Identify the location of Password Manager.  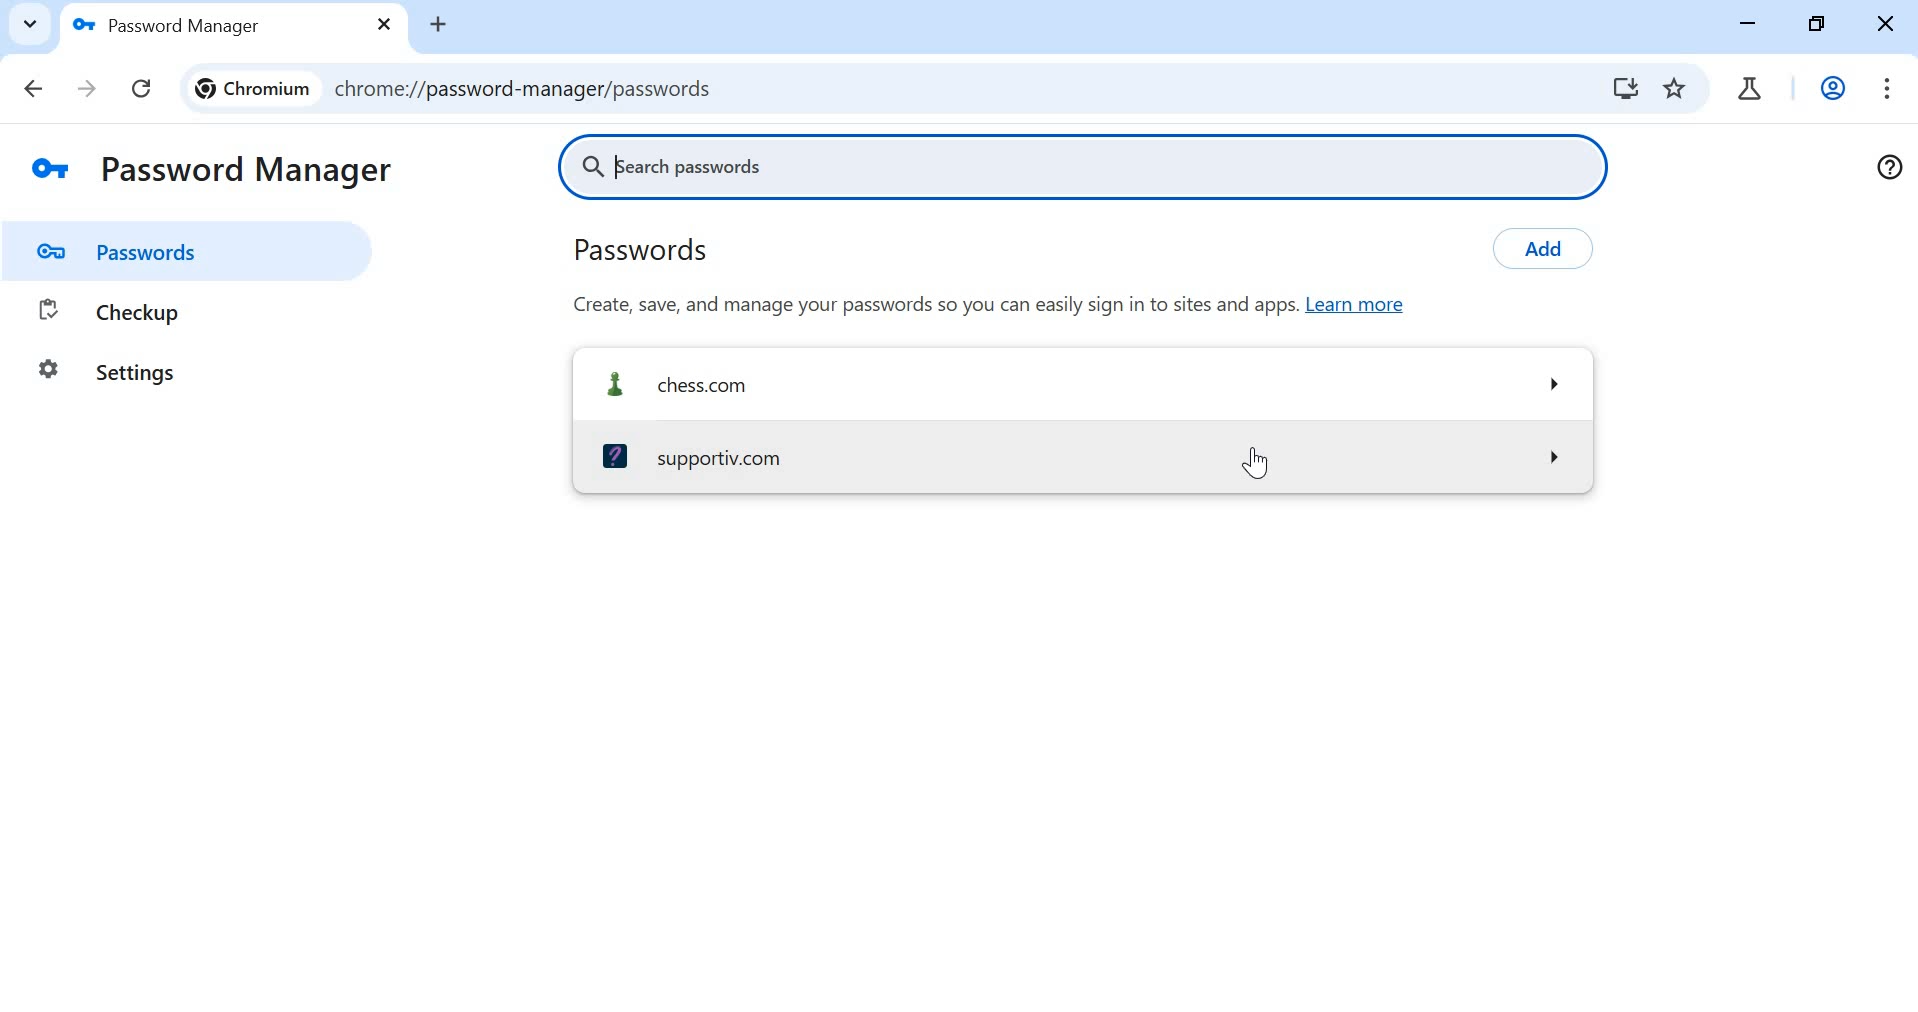
(212, 169).